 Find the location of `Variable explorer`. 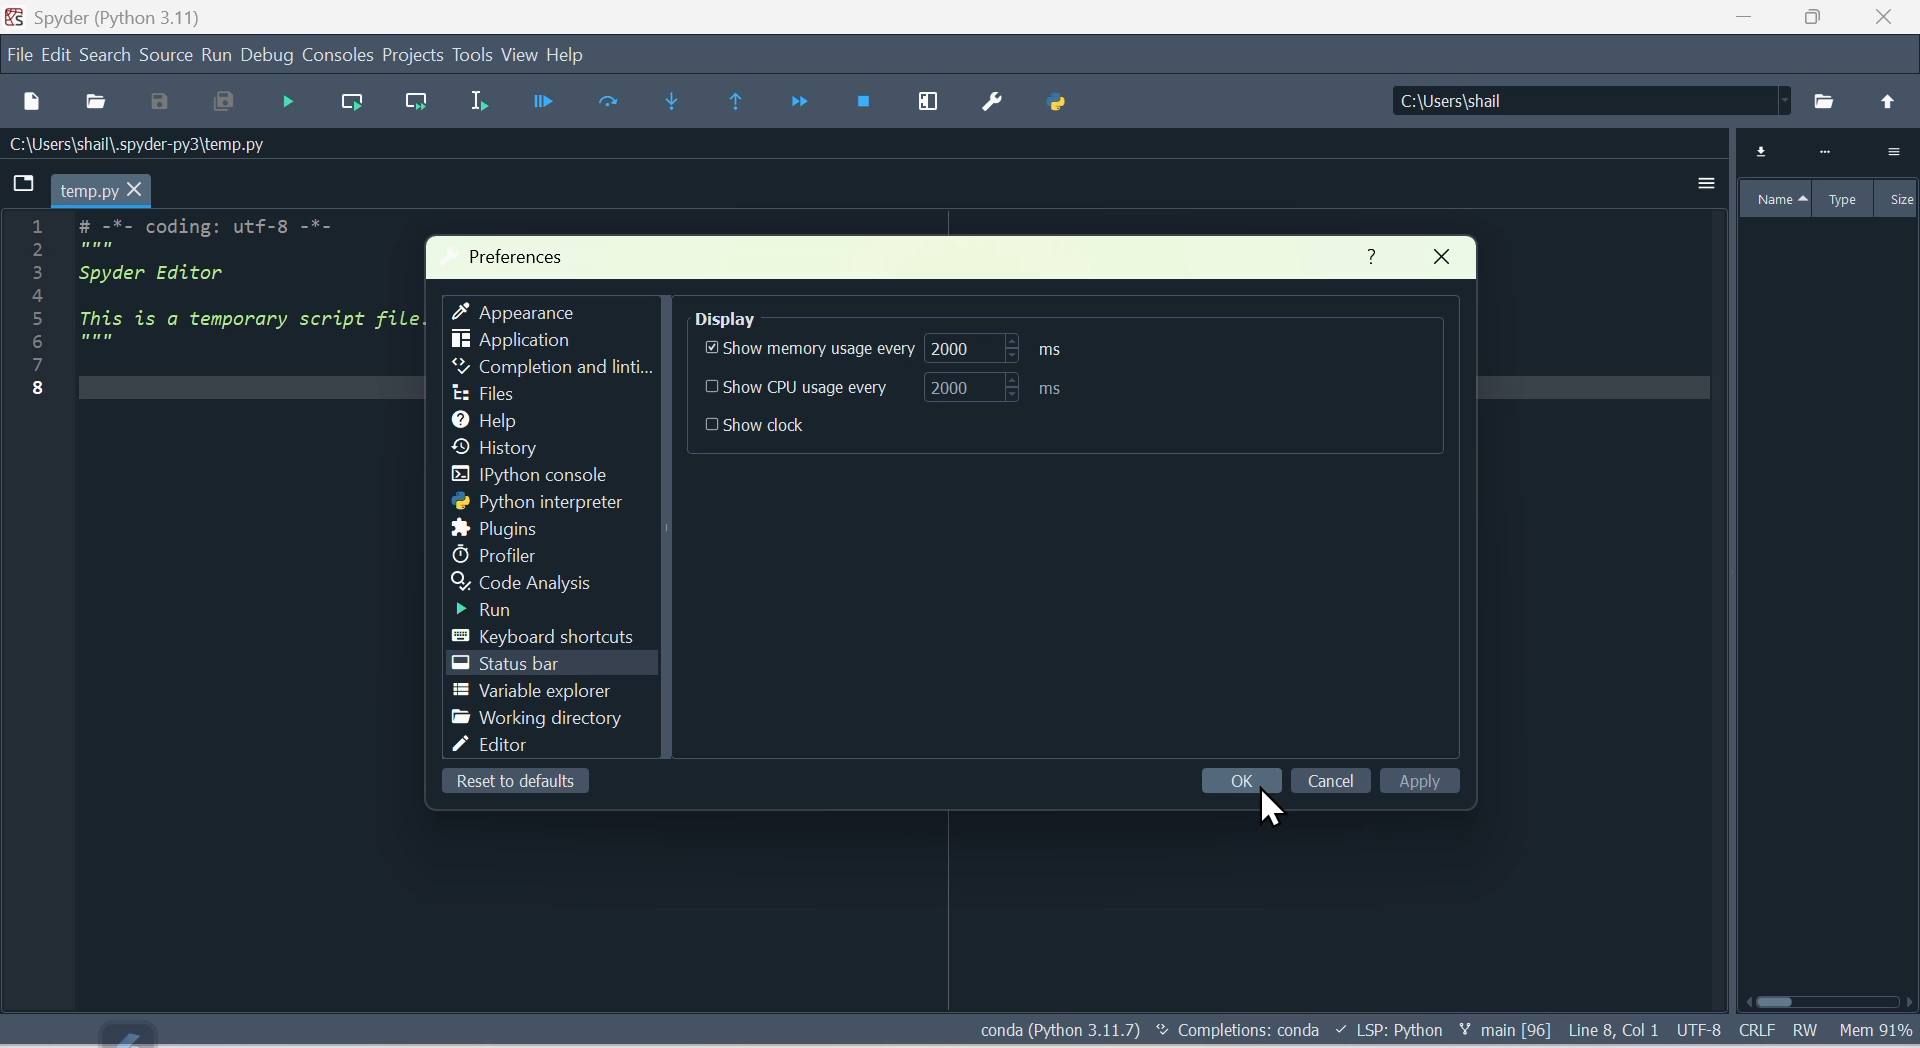

Variable explorer is located at coordinates (1823, 177).